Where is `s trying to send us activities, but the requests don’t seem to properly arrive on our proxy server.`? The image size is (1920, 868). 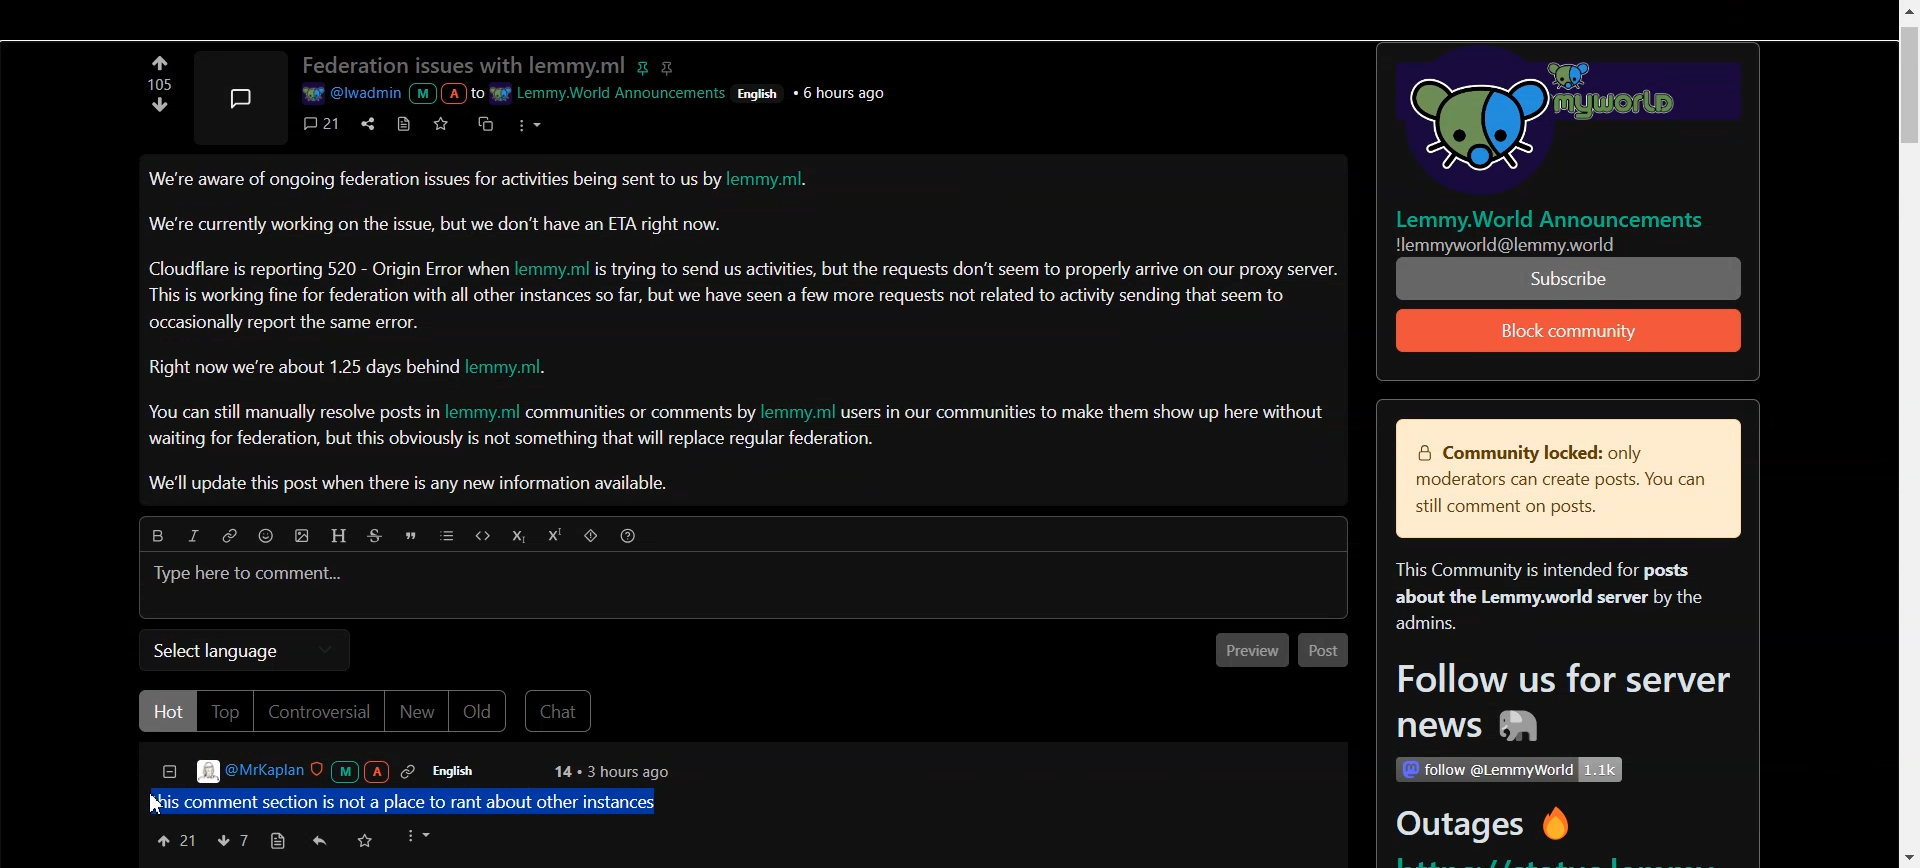 s trying to send us activities, but the requests don’t seem to properly arrive on our proxy server. is located at coordinates (969, 270).